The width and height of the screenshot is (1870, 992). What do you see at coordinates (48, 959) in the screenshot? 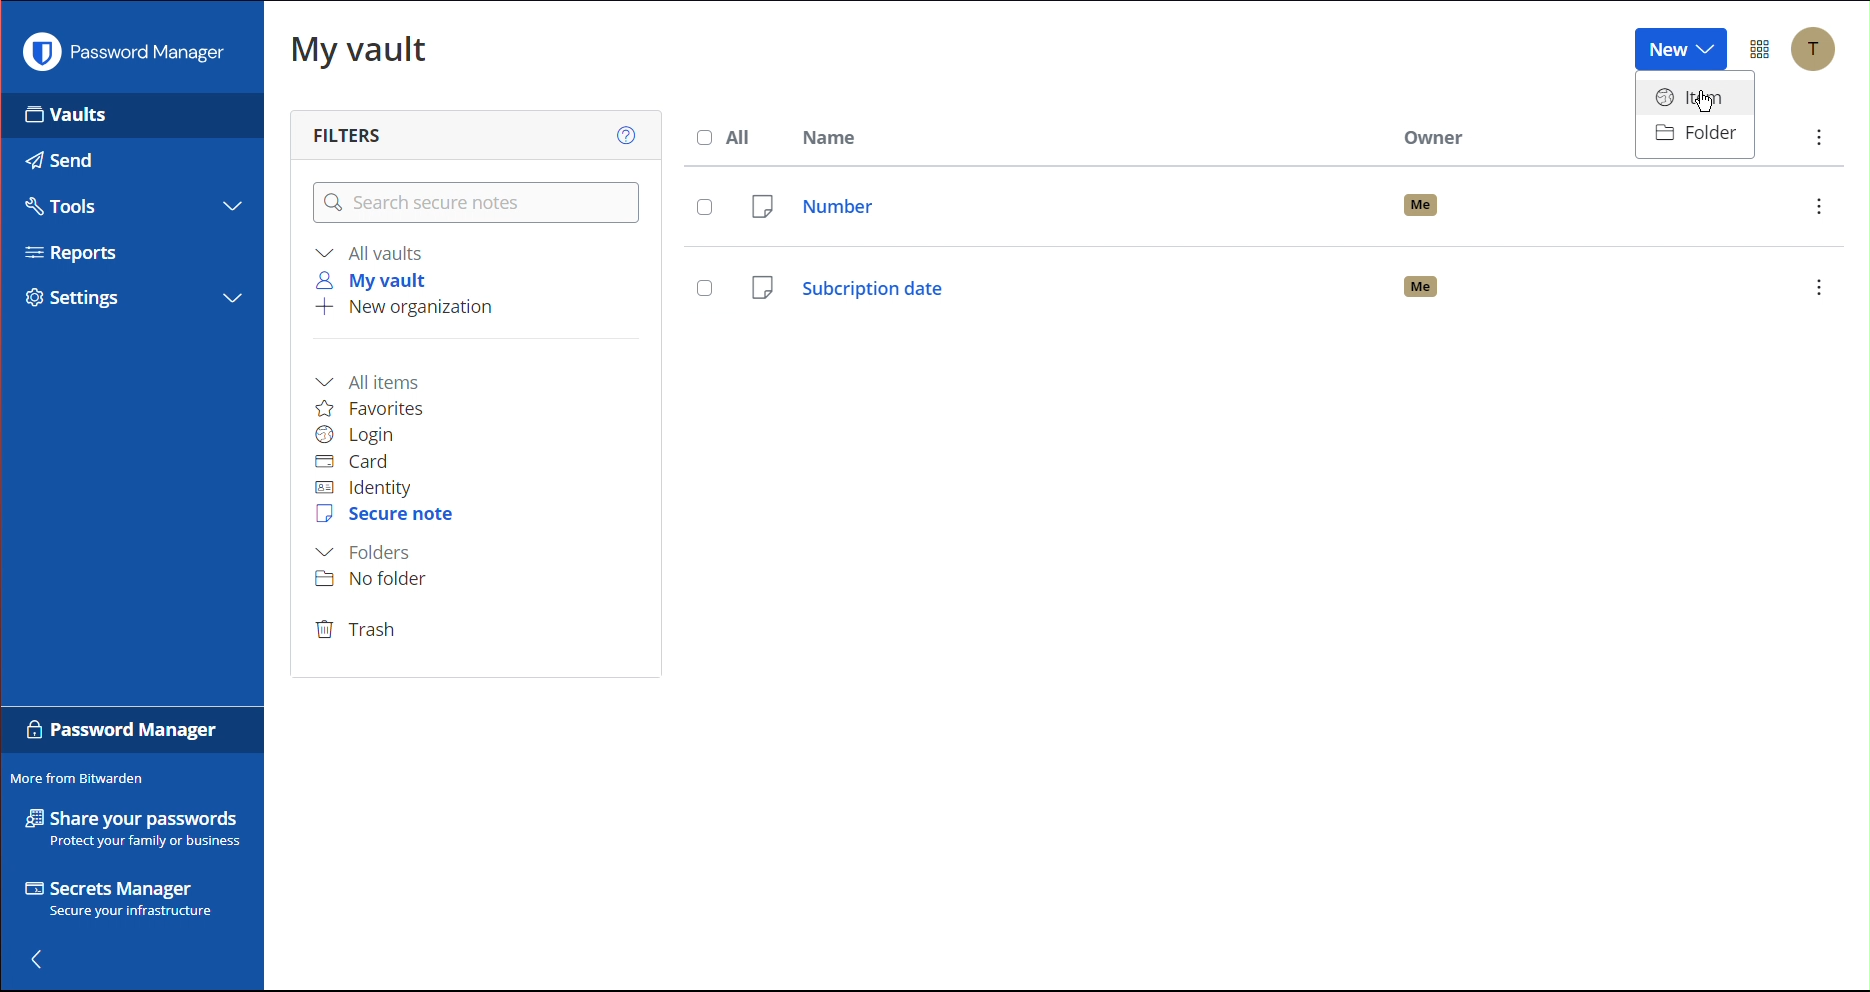
I see `Back` at bounding box center [48, 959].